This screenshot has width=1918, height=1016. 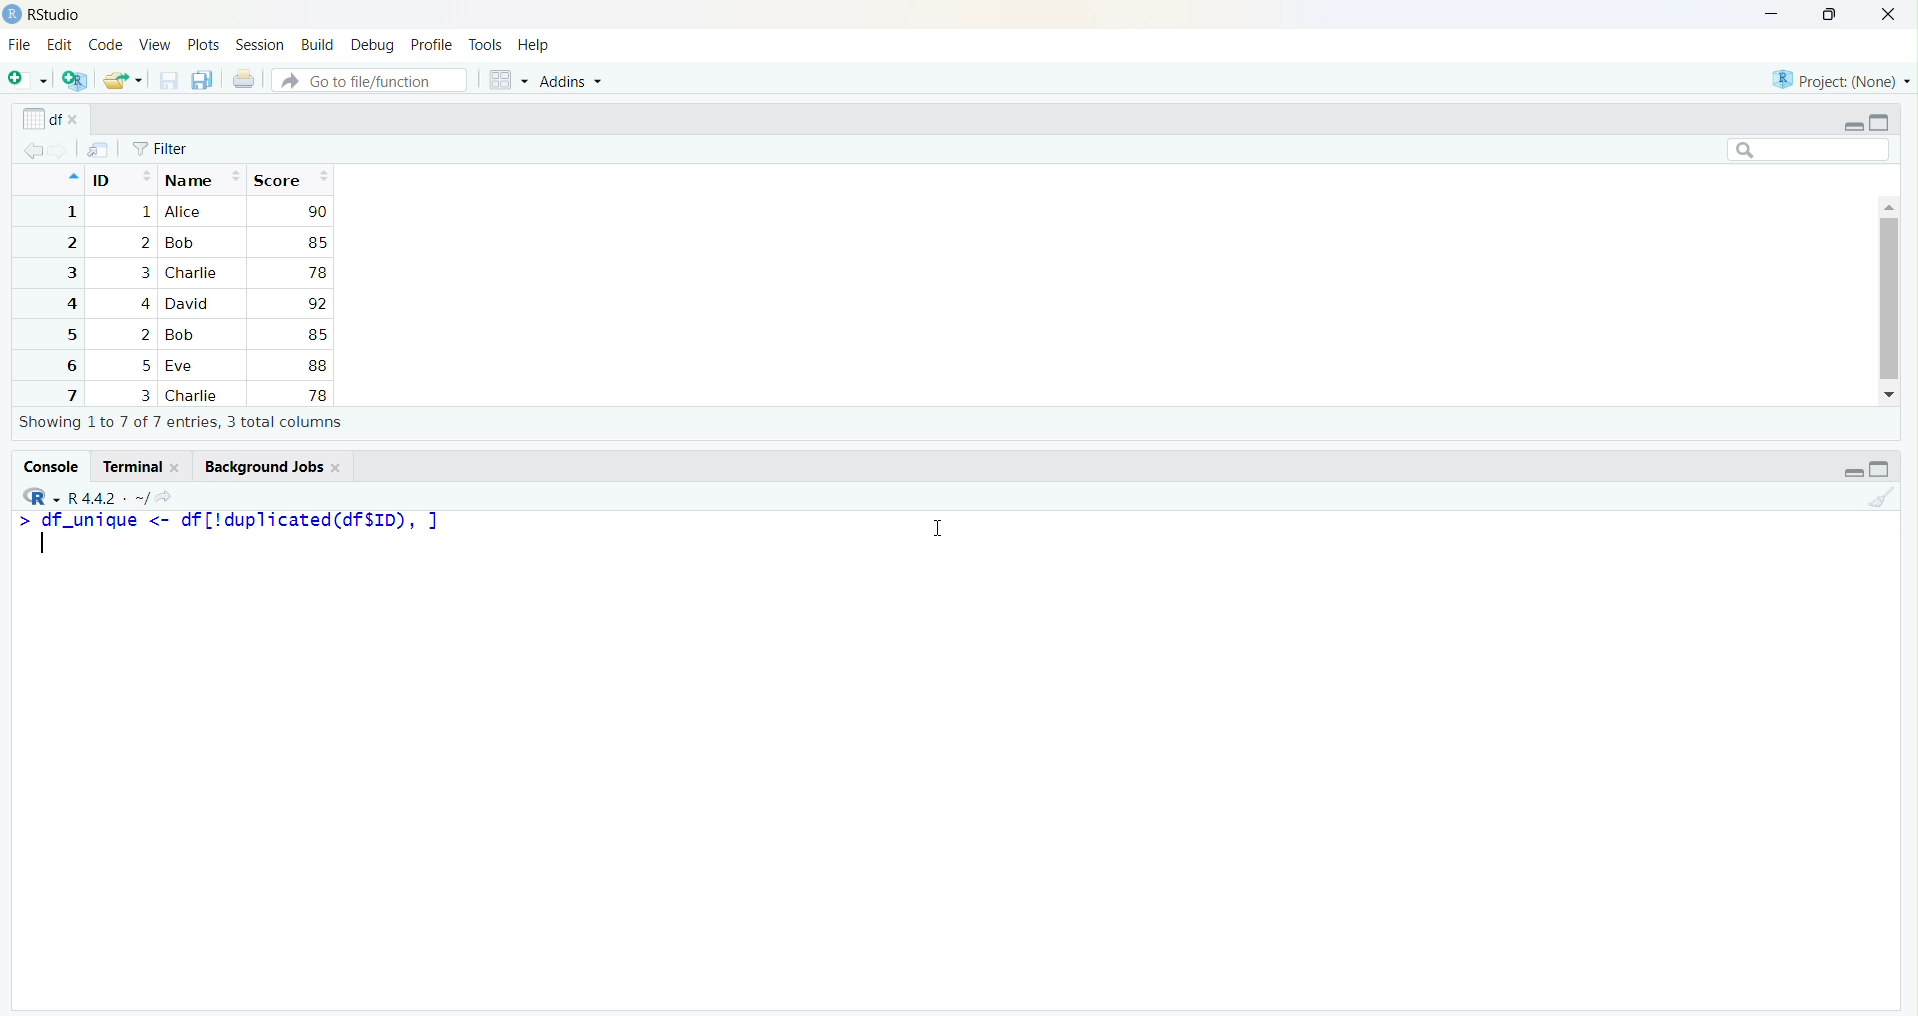 I want to click on 2, so click(x=144, y=242).